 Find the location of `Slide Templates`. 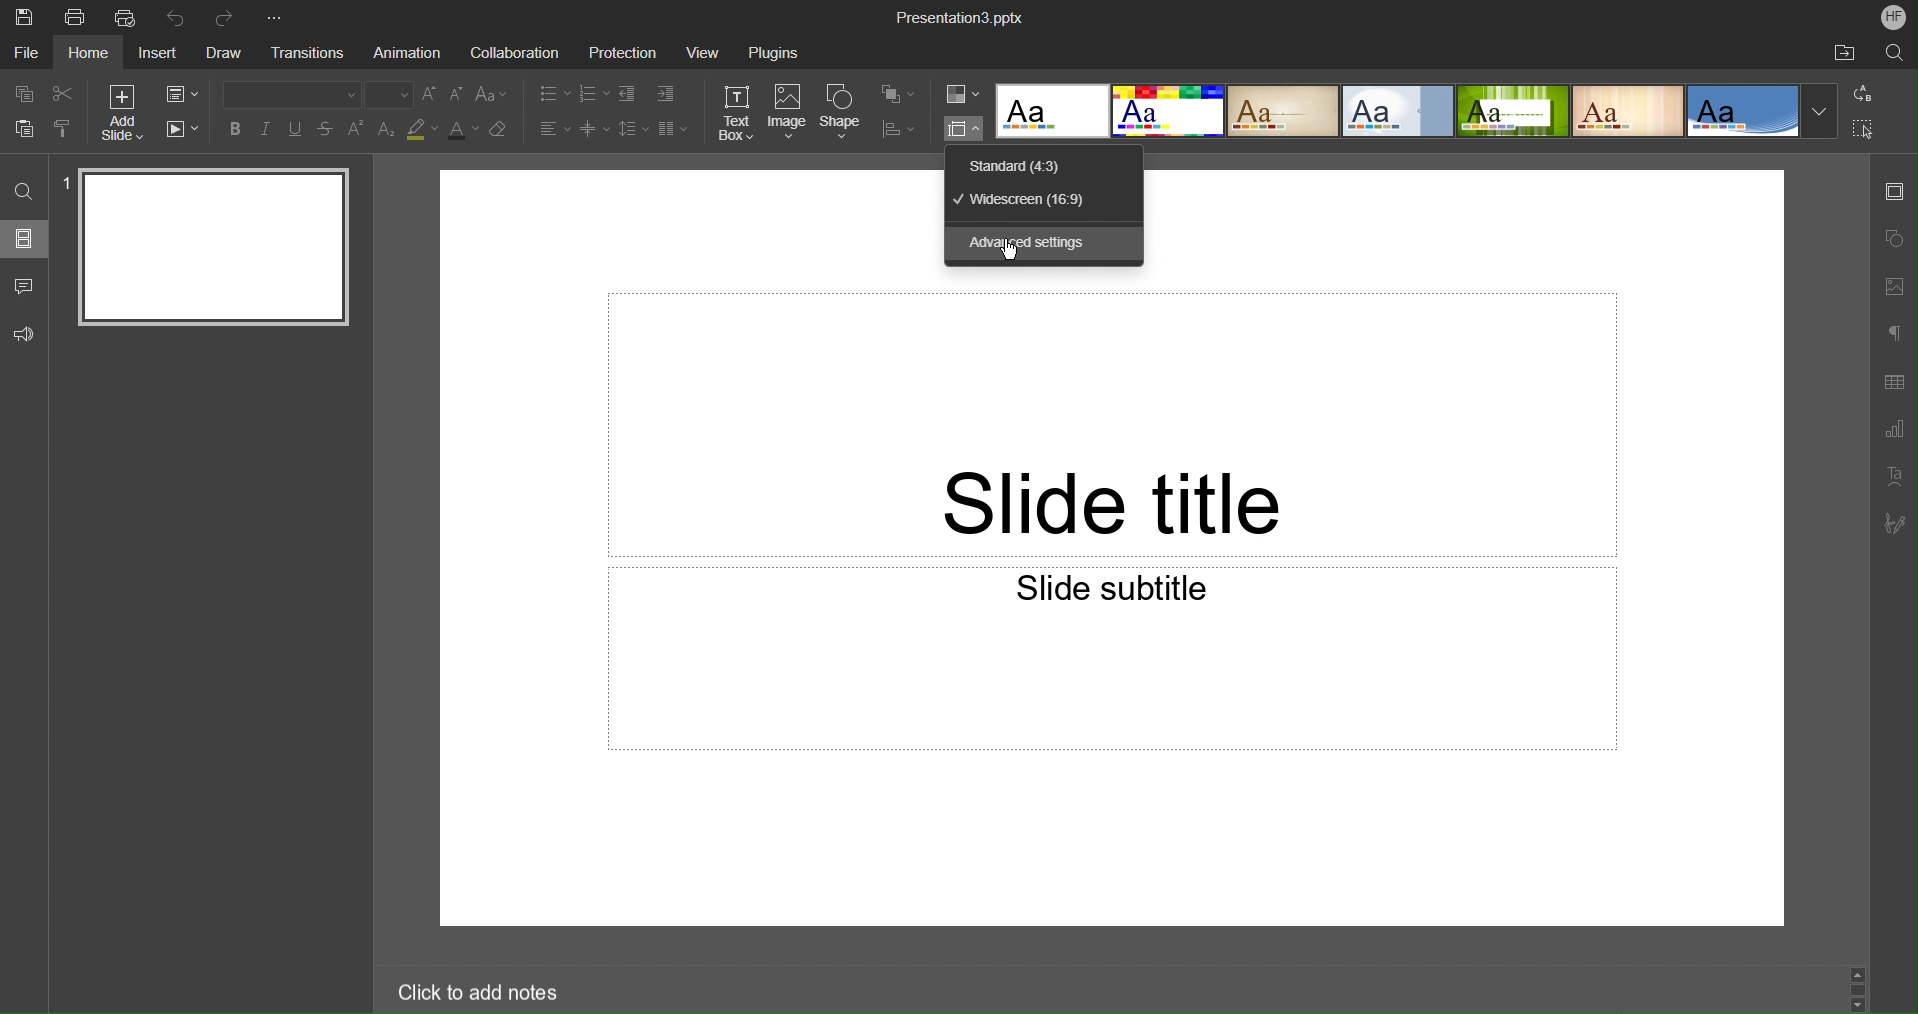

Slide Templates is located at coordinates (1415, 112).